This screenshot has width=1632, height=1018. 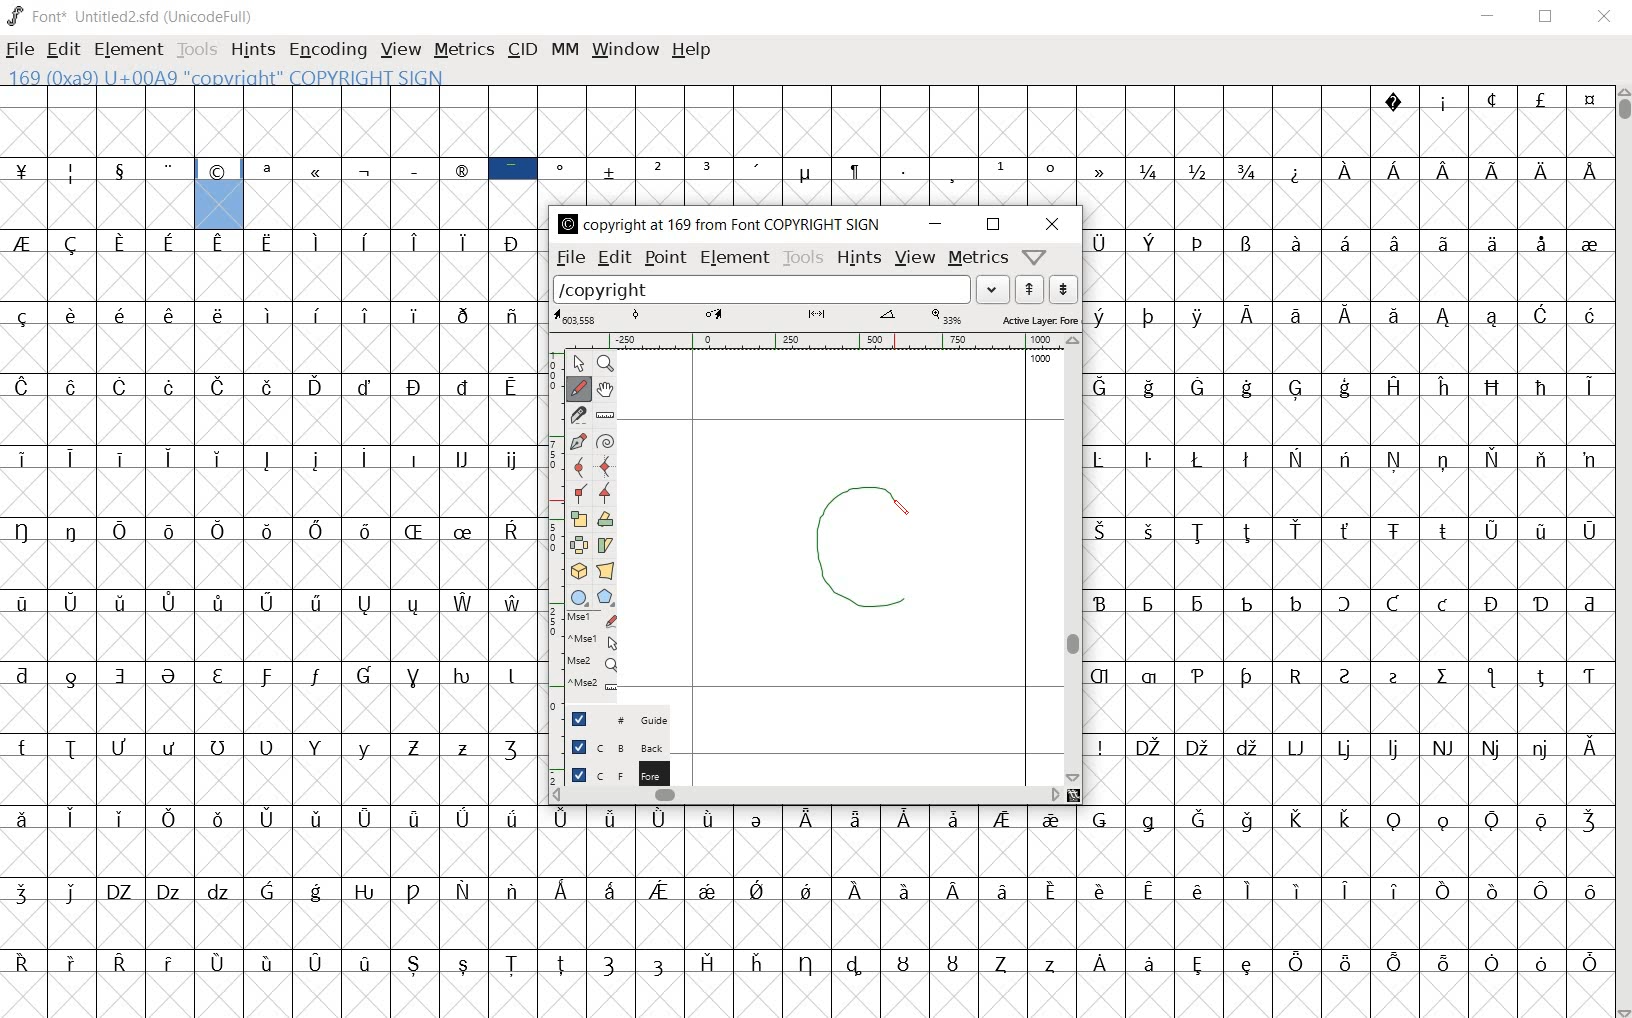 I want to click on Rotate the selection, so click(x=607, y=544).